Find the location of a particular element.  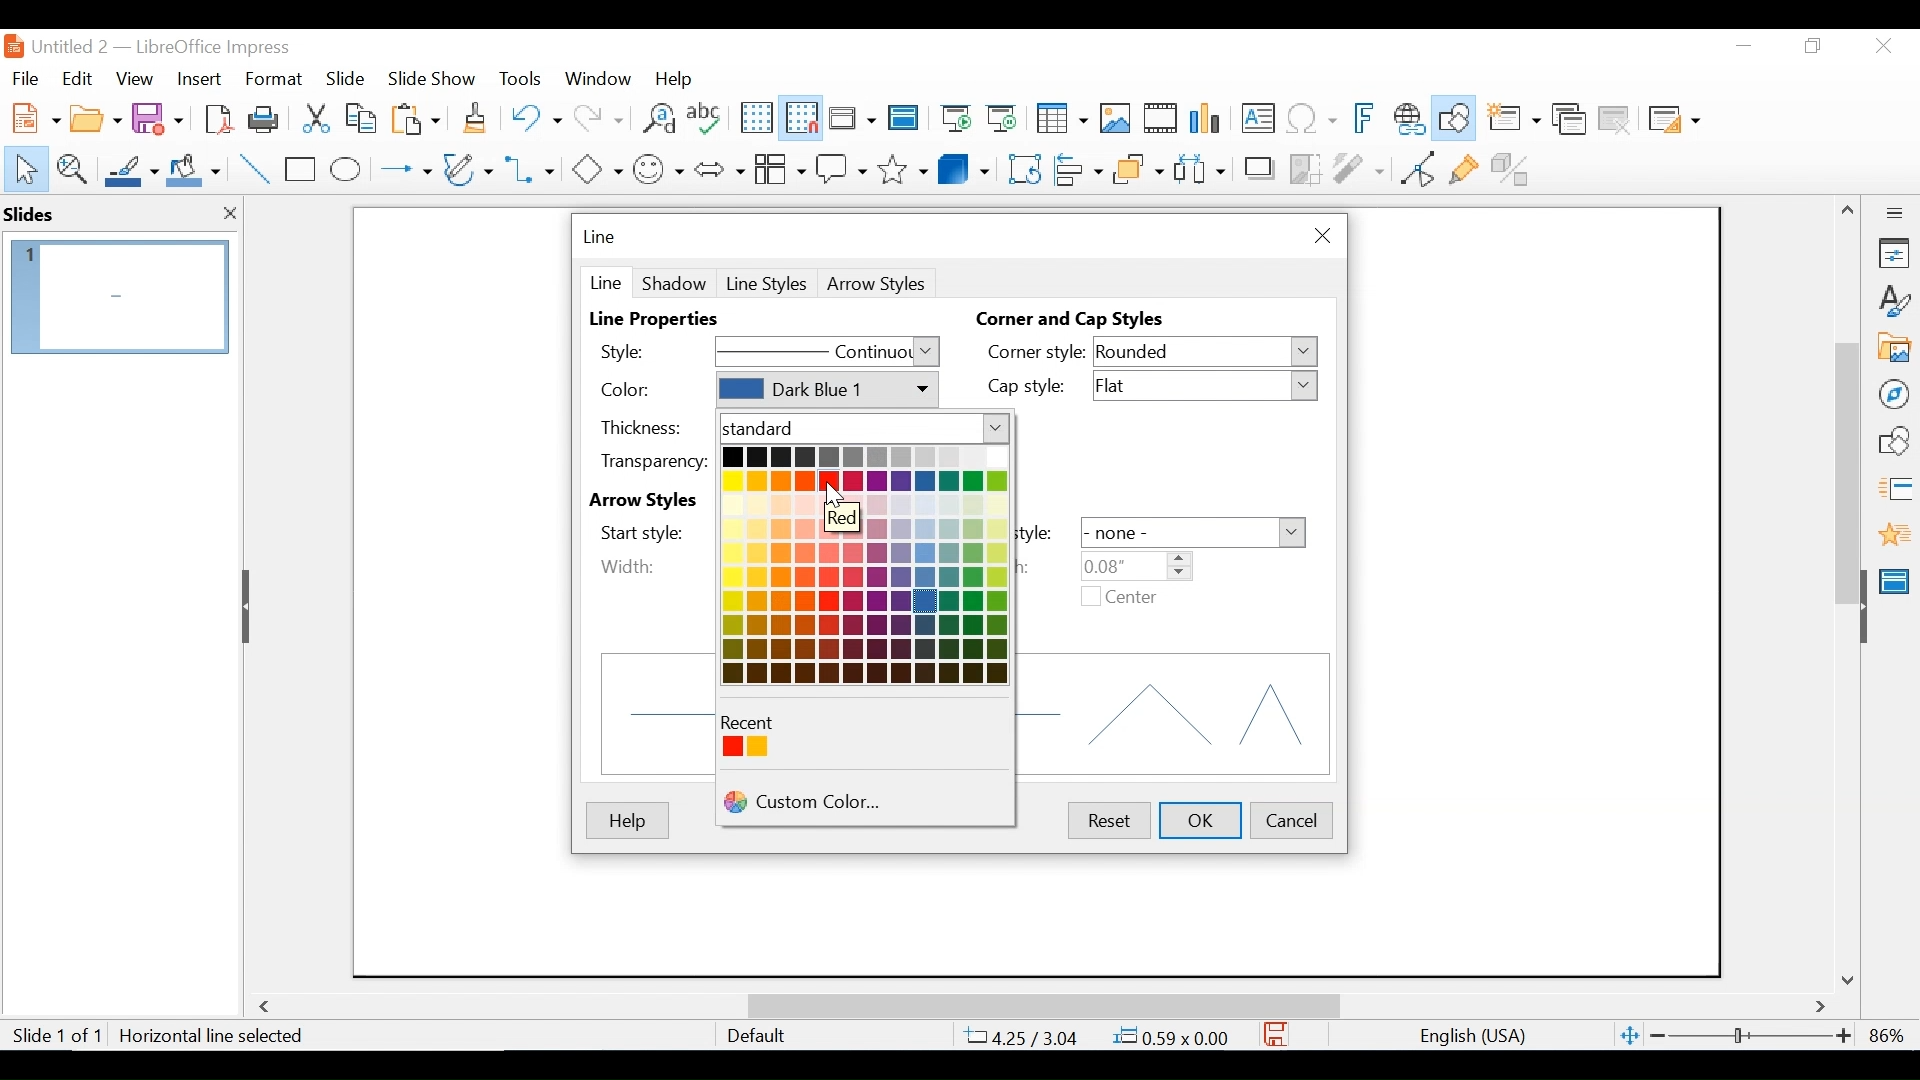

View is located at coordinates (135, 78).